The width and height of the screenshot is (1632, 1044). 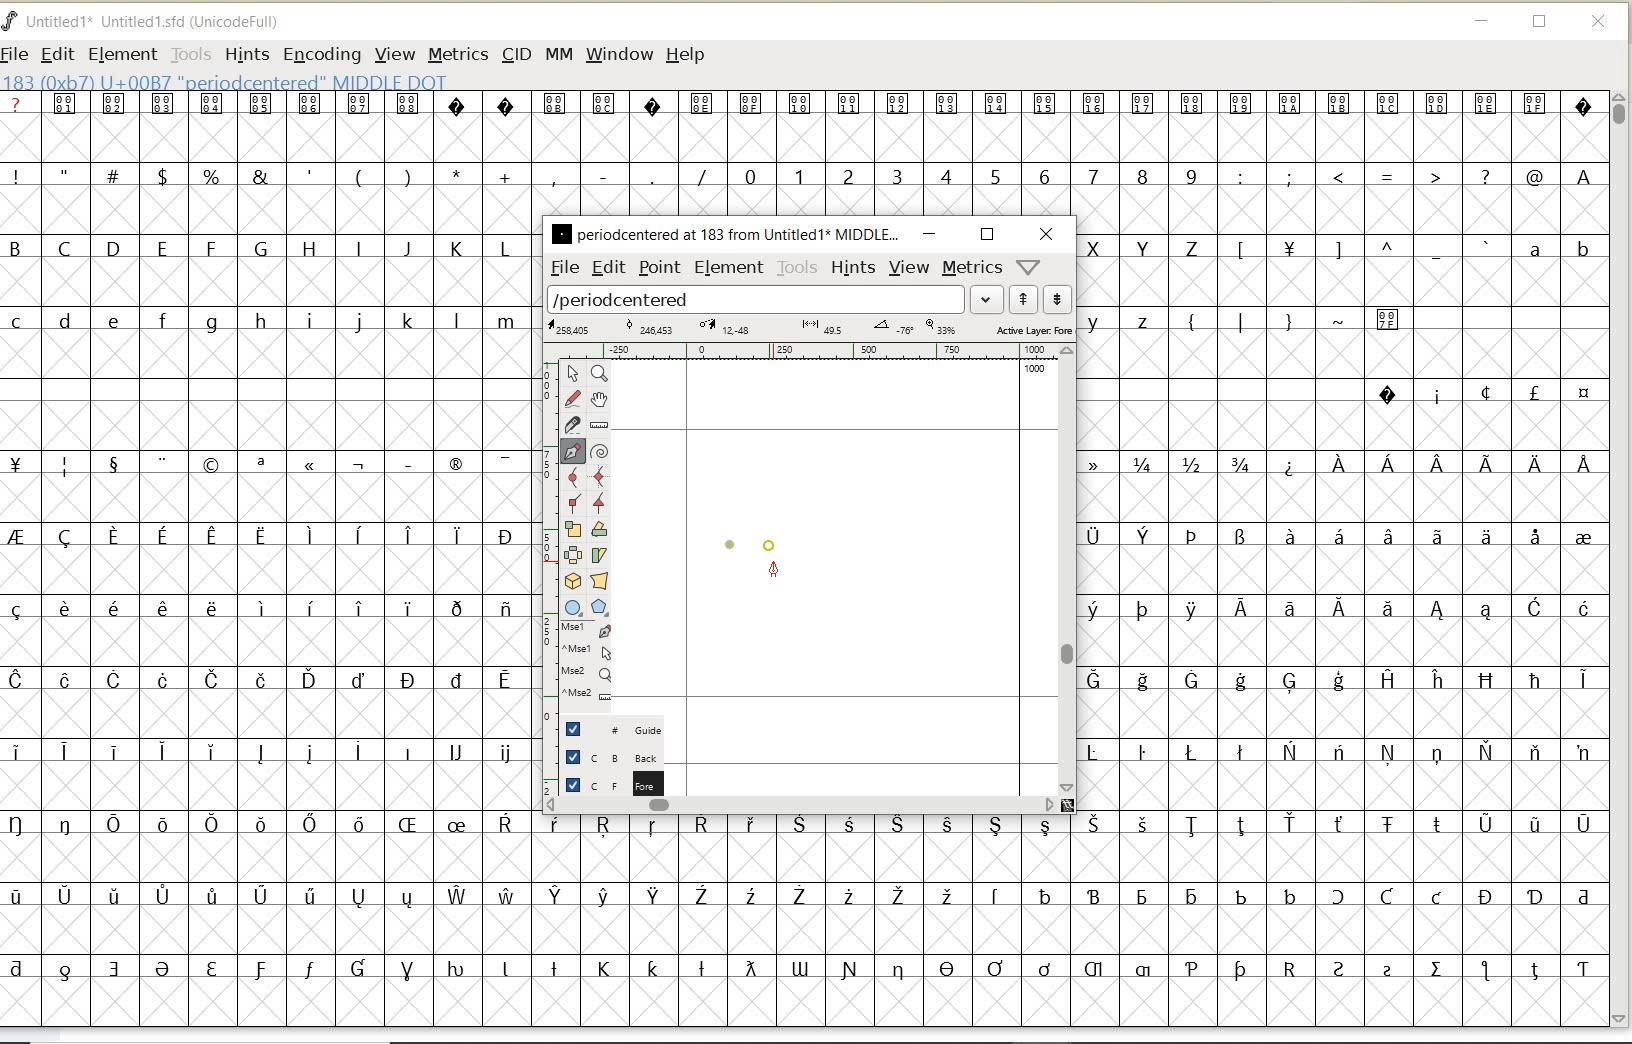 I want to click on special characters, so click(x=801, y=116).